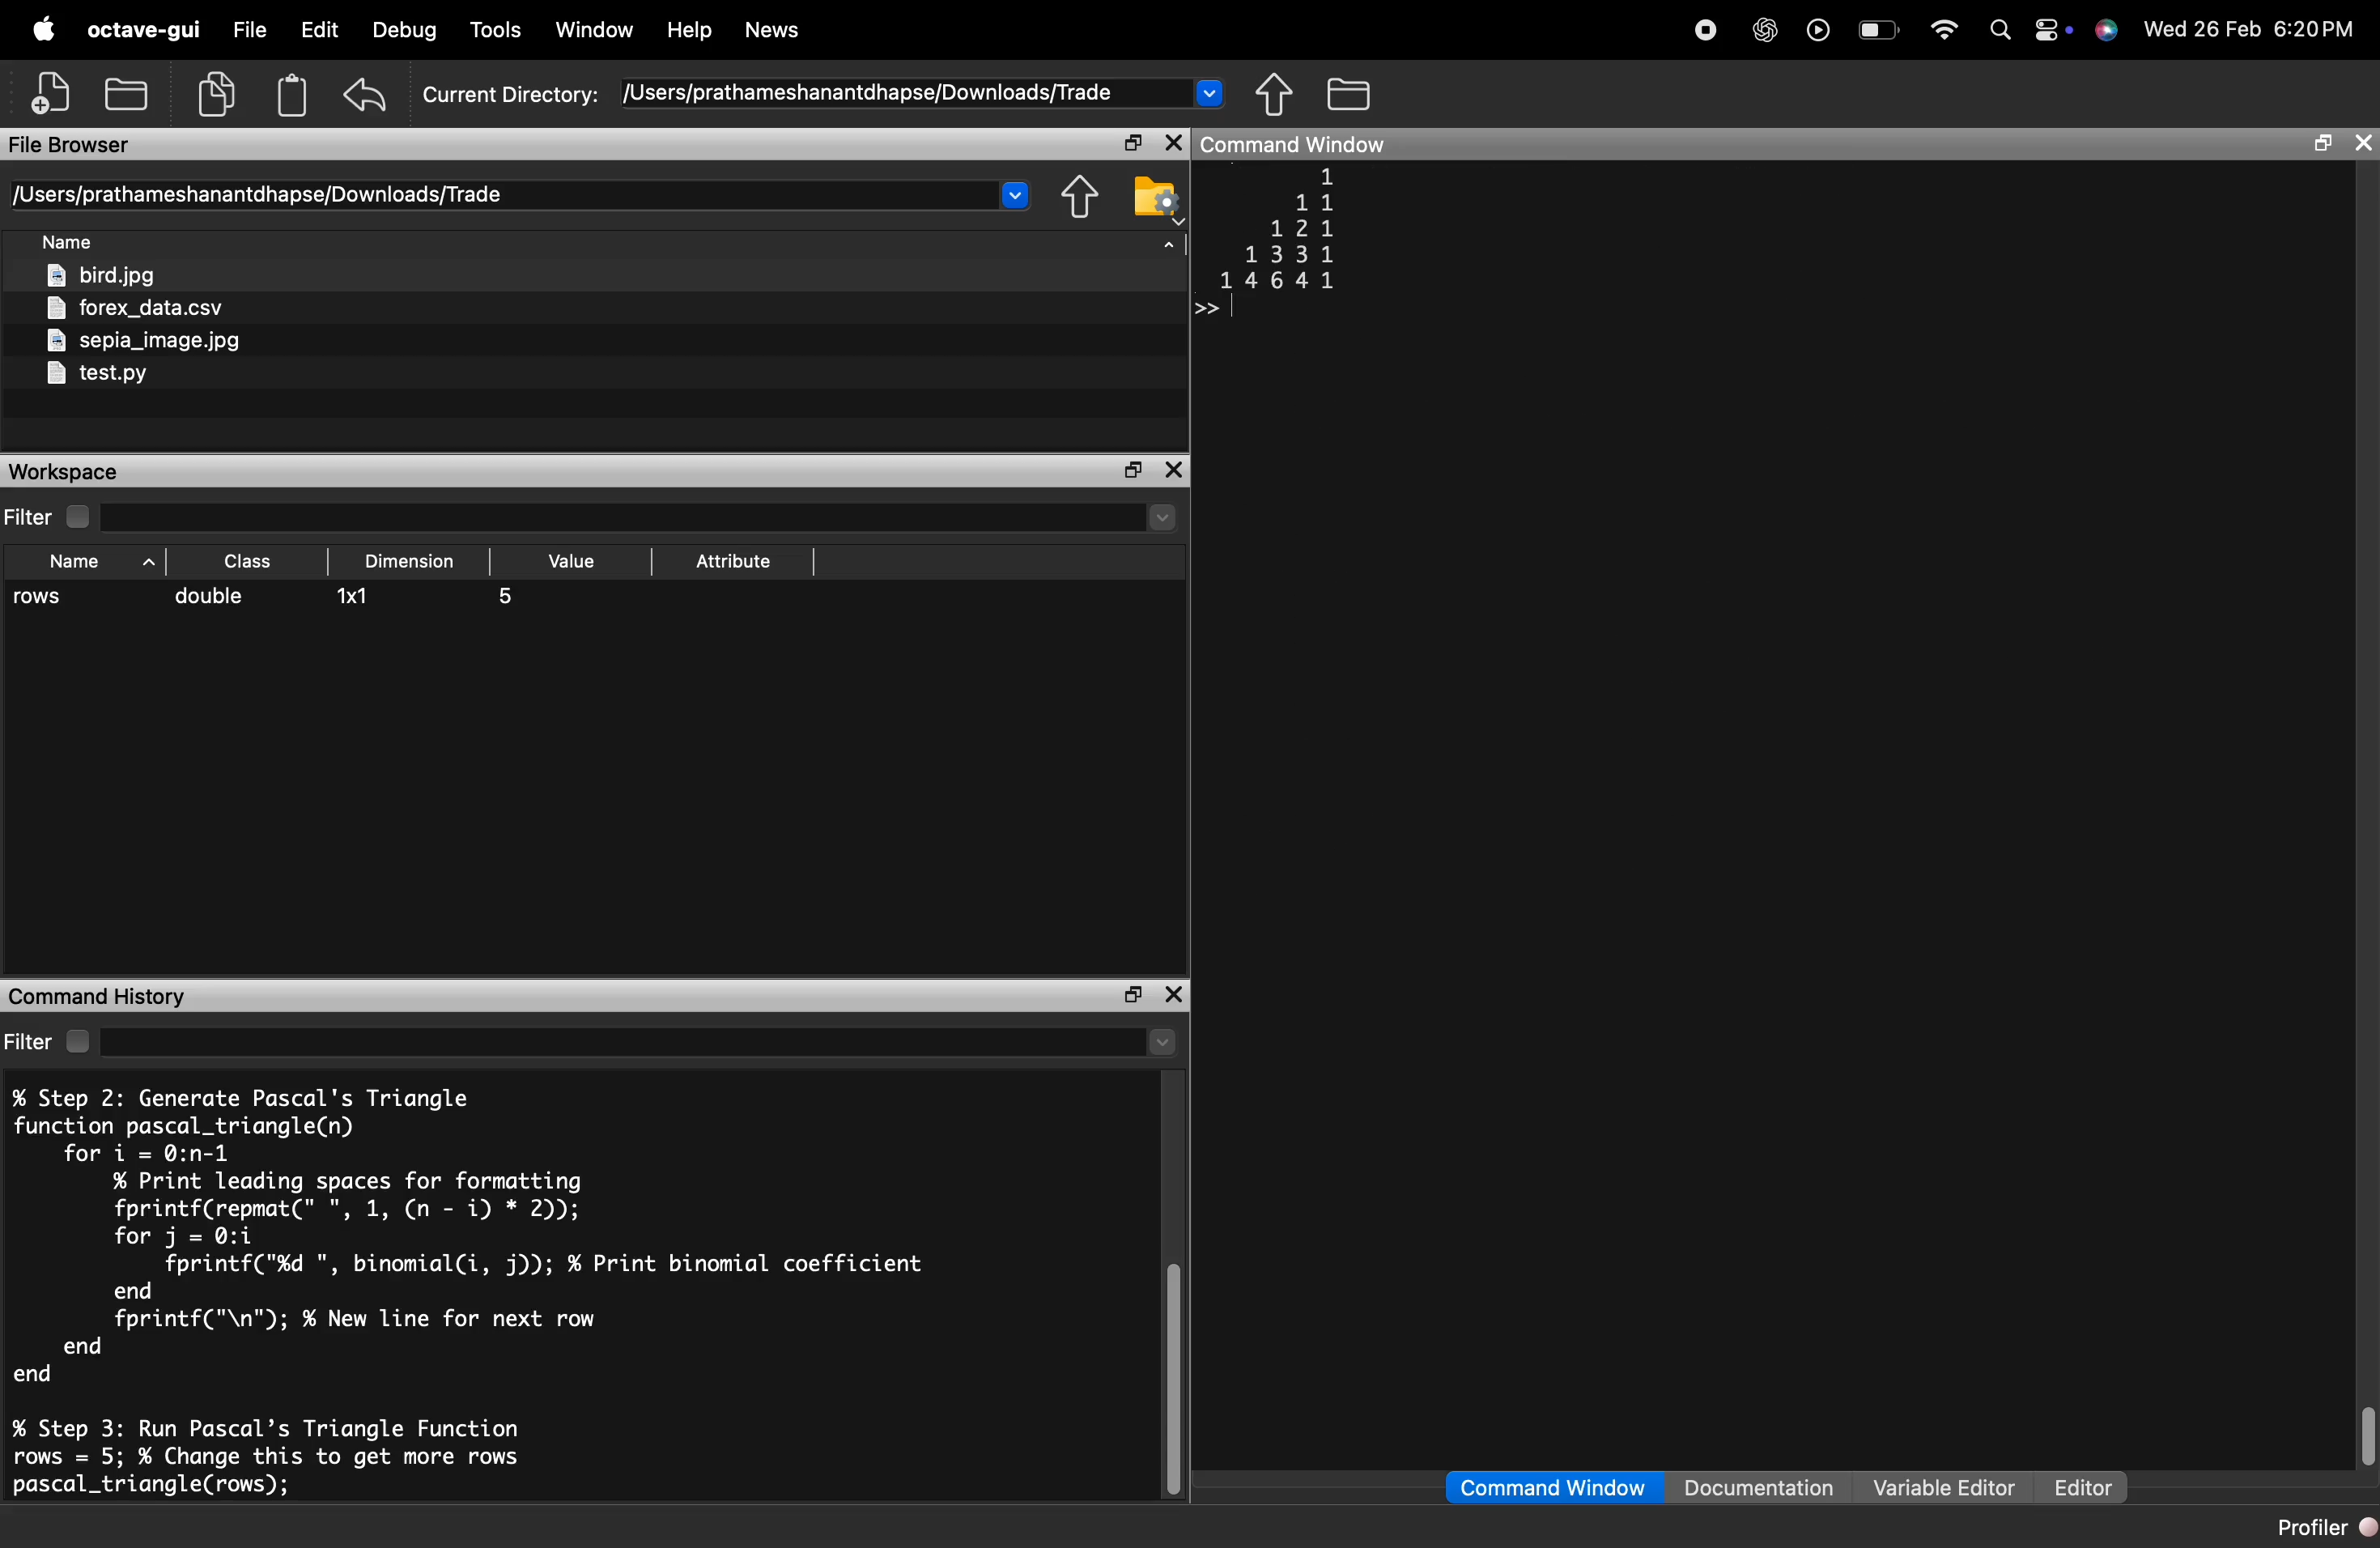  Describe the element at coordinates (1819, 29) in the screenshot. I see `run` at that location.